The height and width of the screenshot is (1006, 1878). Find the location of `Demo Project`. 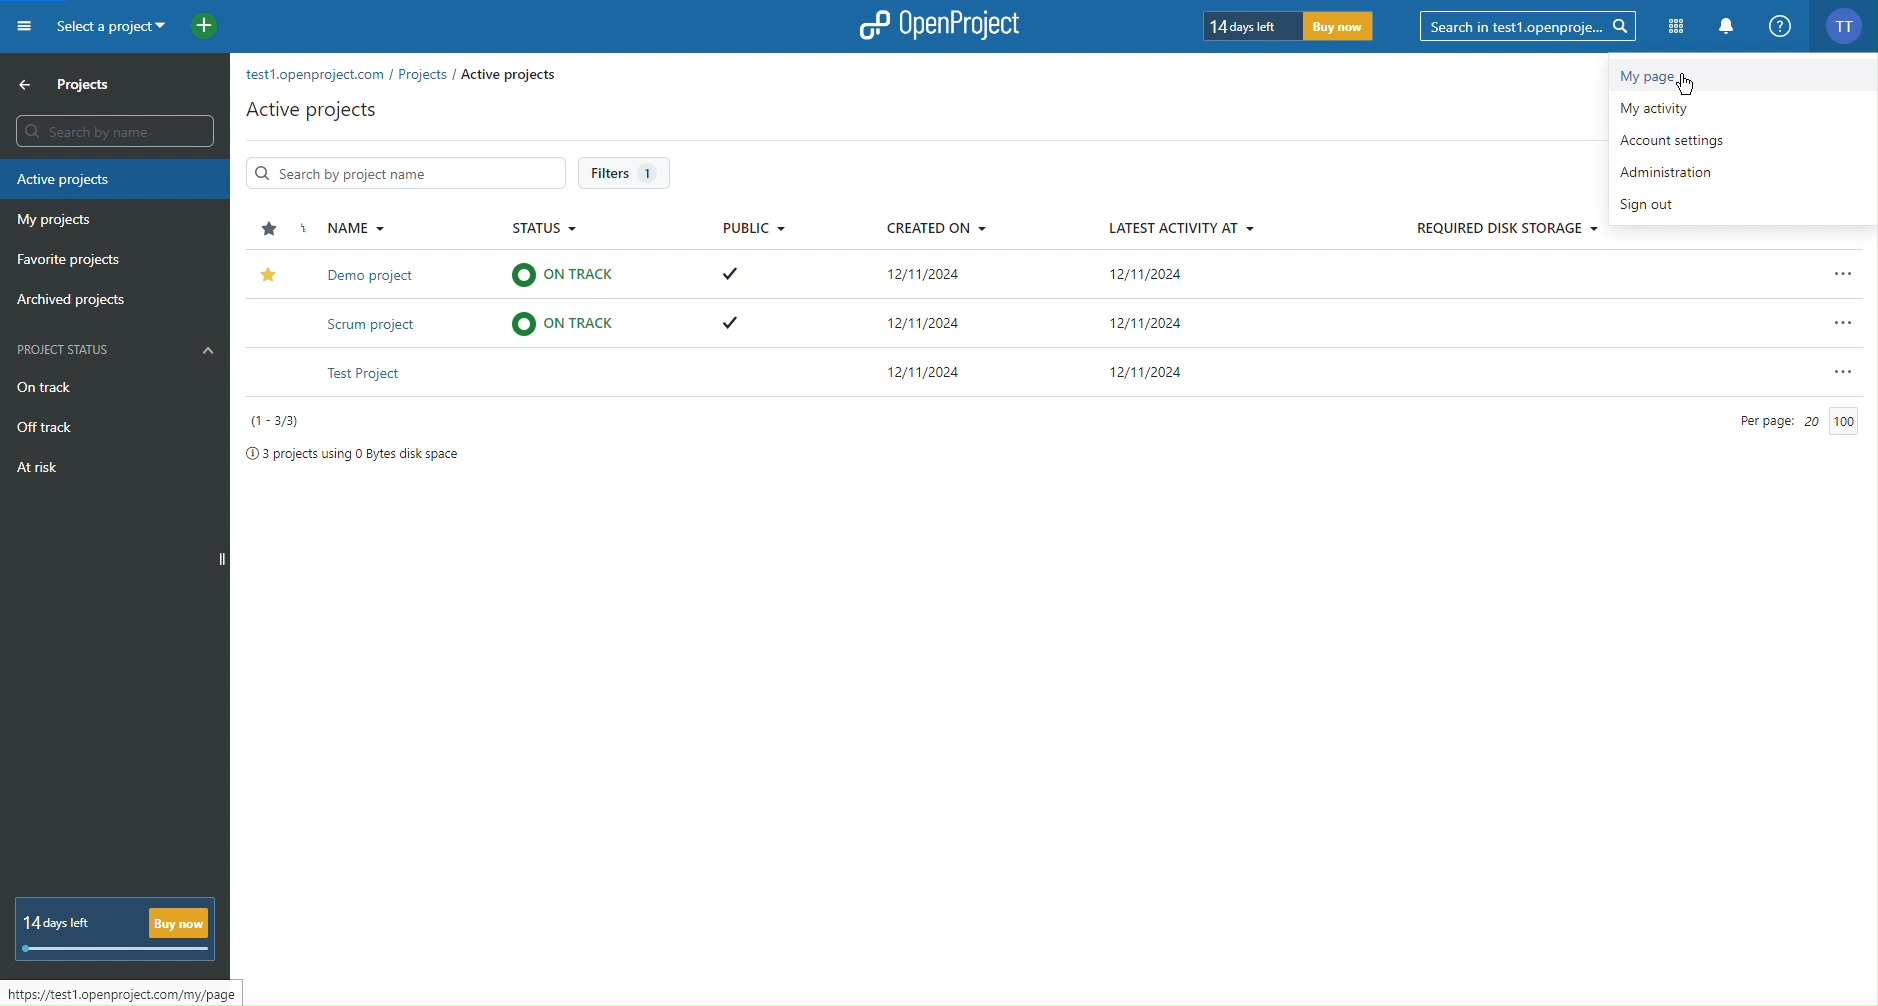

Demo Project is located at coordinates (380, 275).